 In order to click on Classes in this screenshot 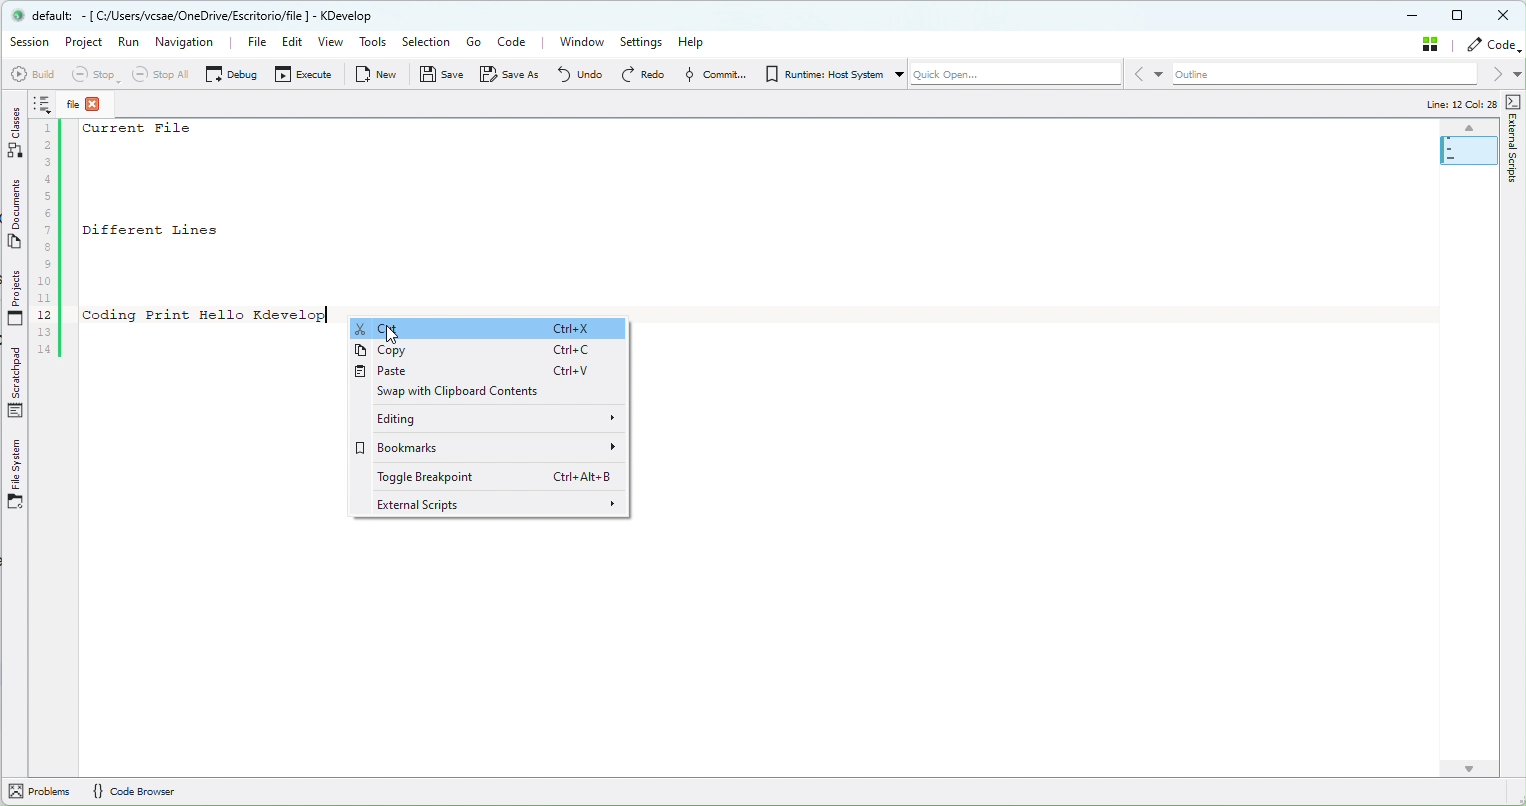, I will do `click(14, 134)`.